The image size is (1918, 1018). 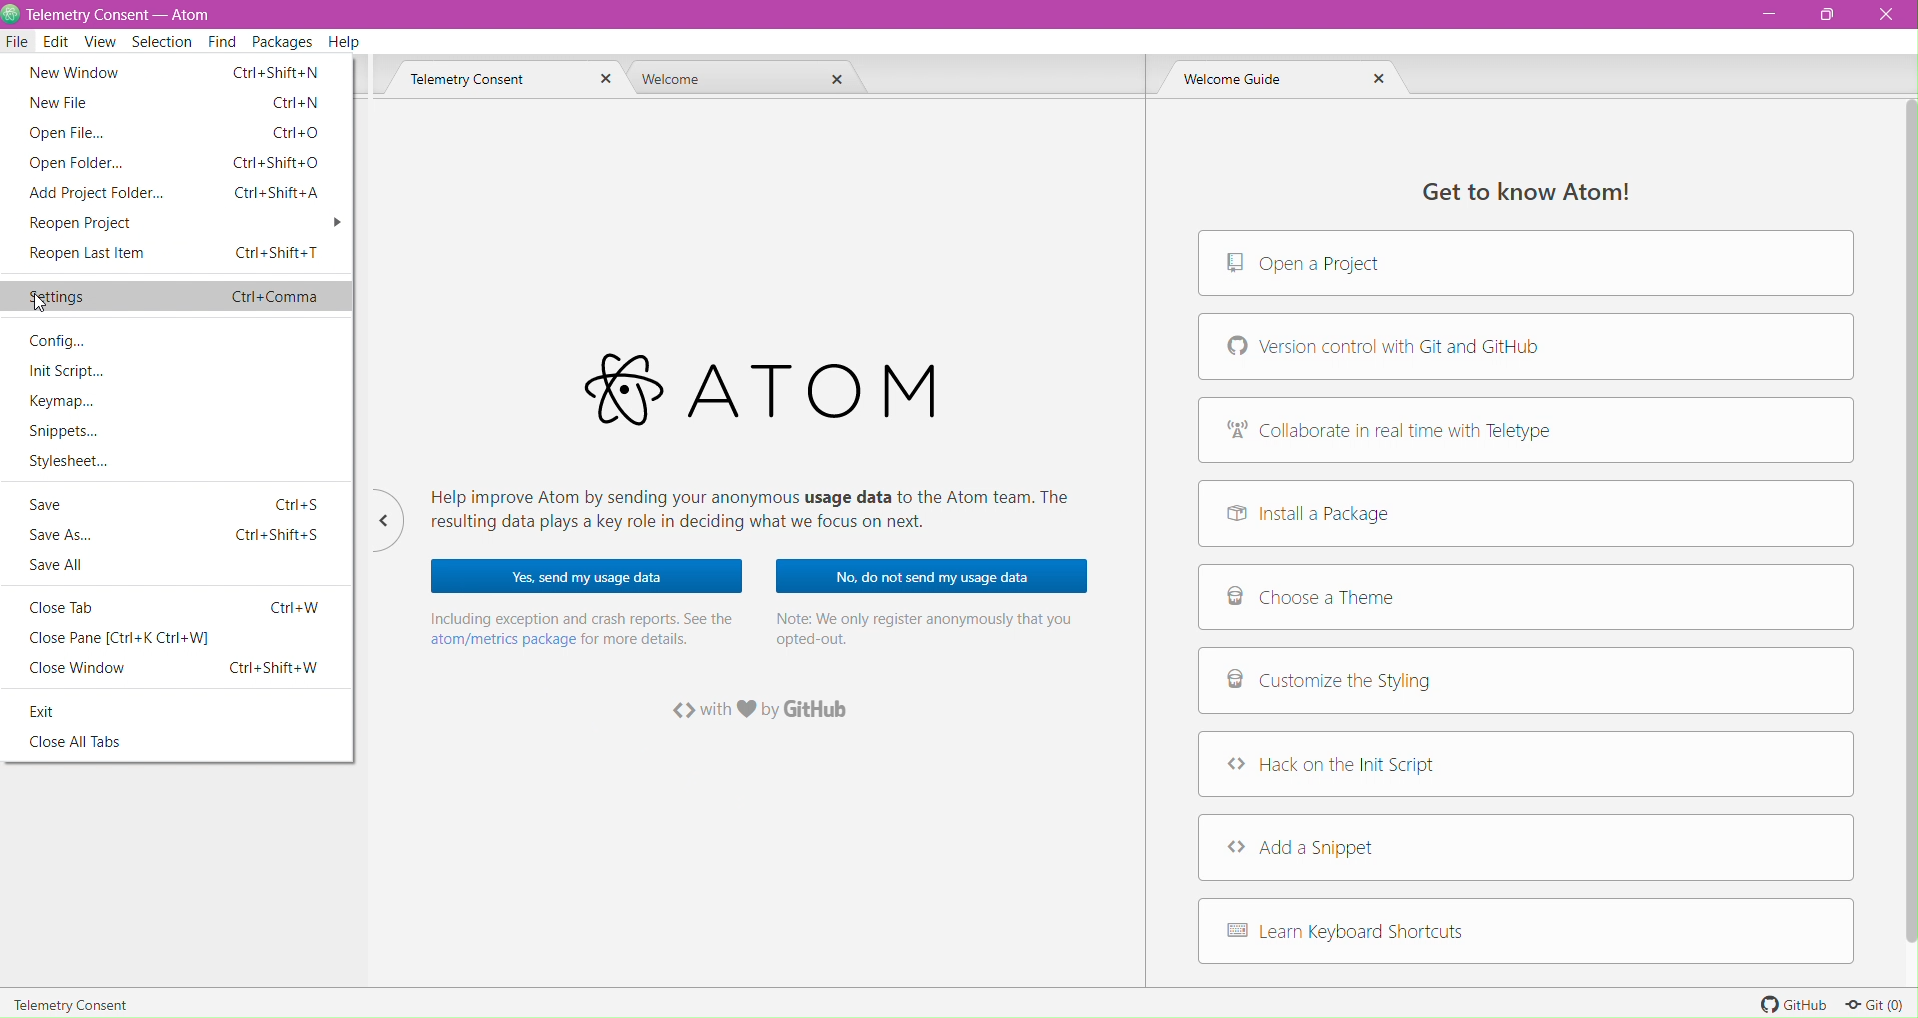 I want to click on Telemetry Consent, so click(x=485, y=81).